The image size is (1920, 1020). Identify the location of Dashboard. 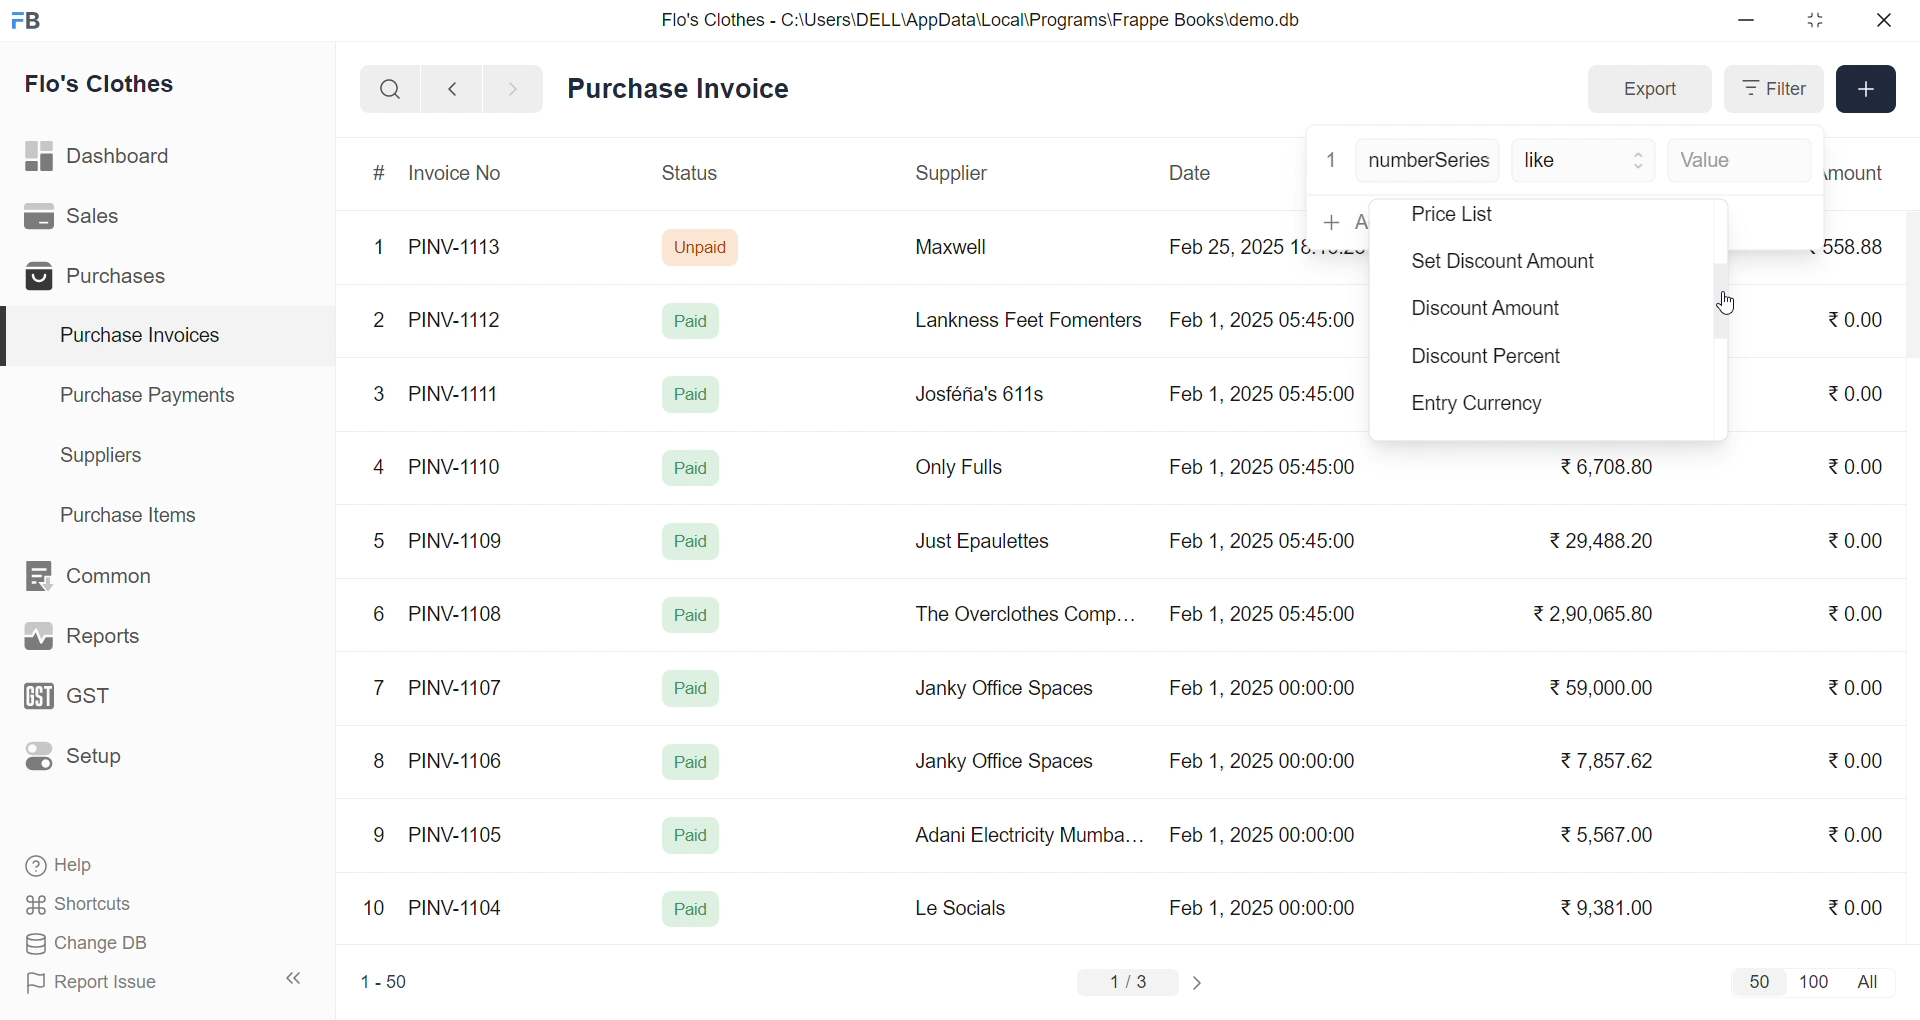
(104, 160).